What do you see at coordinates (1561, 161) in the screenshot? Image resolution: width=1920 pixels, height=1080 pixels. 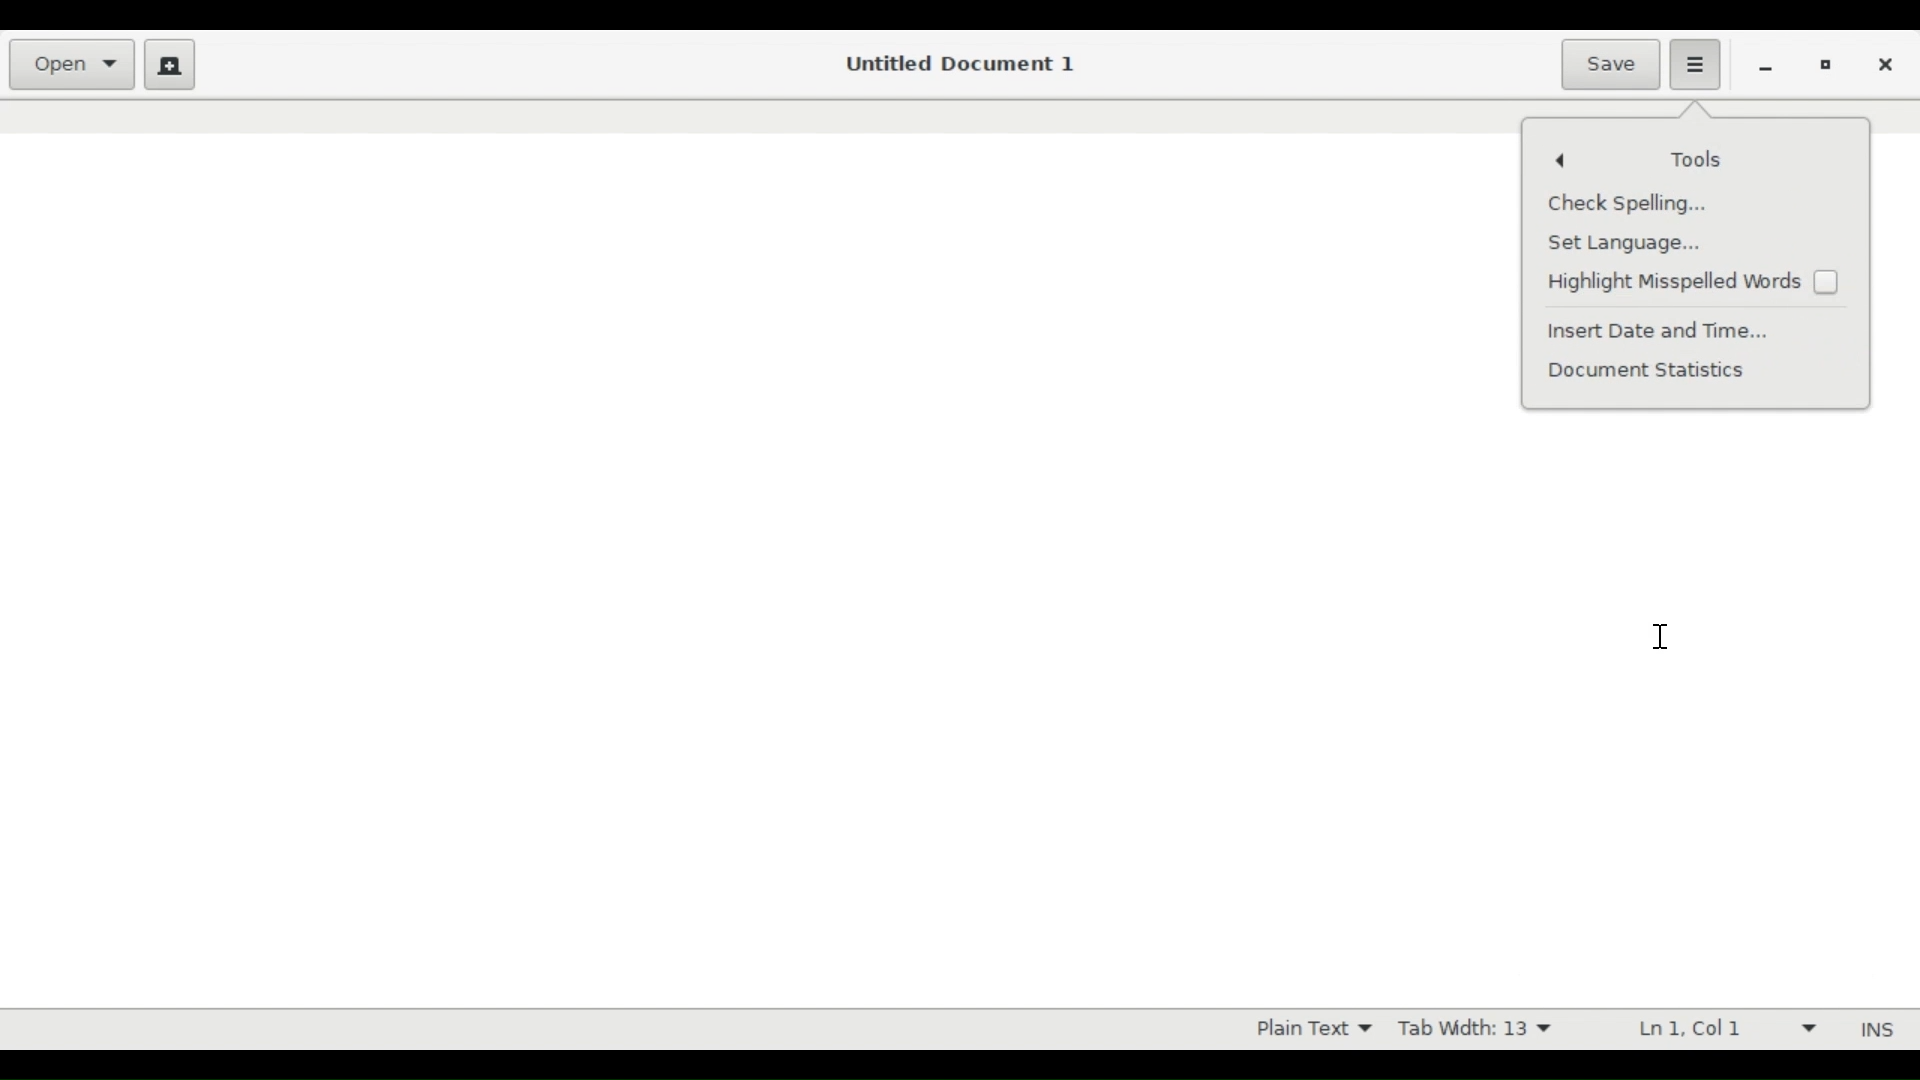 I see `Go back` at bounding box center [1561, 161].